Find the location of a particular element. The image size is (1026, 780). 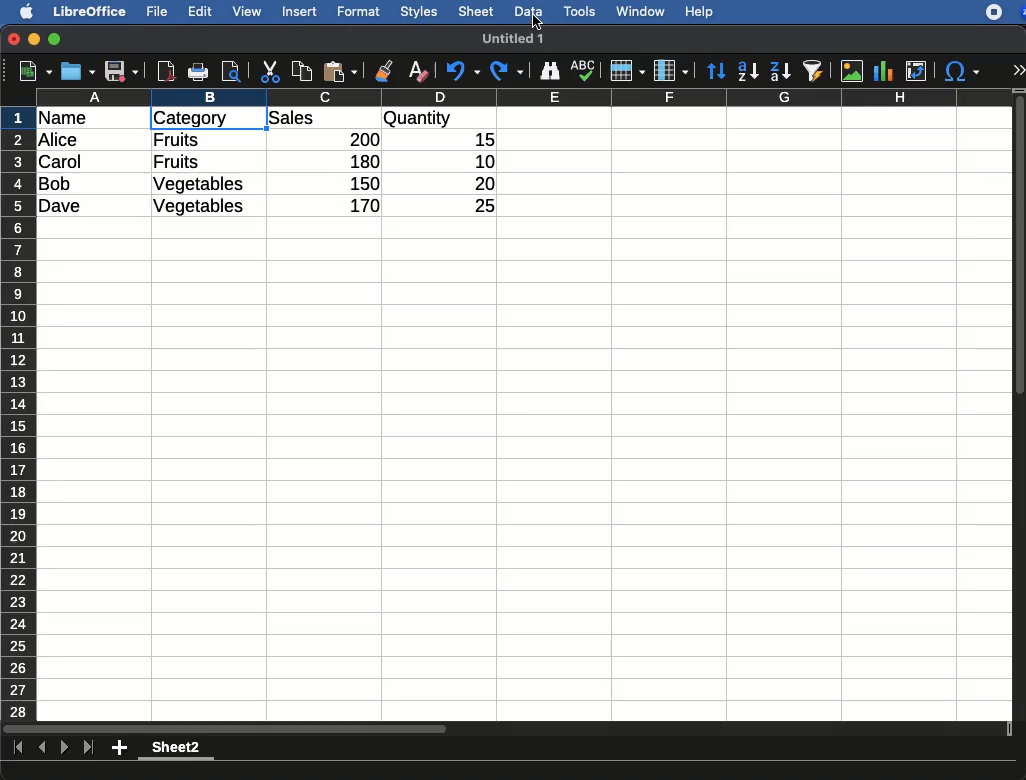

undo is located at coordinates (463, 71).